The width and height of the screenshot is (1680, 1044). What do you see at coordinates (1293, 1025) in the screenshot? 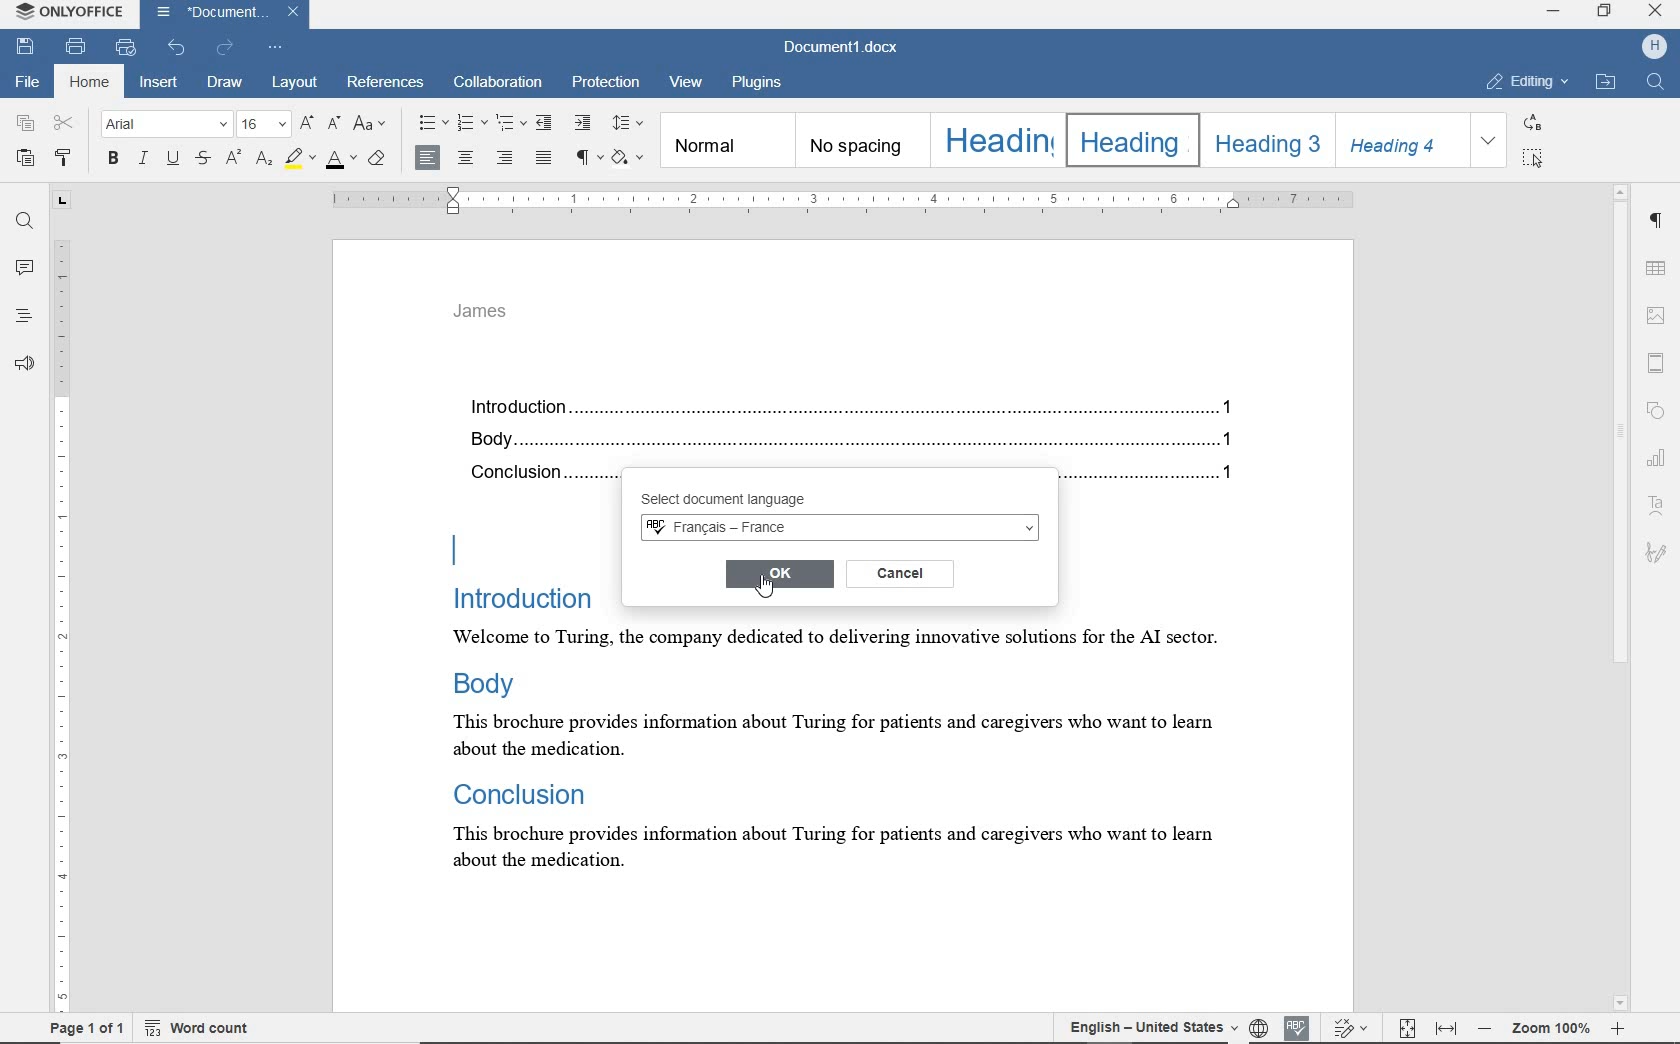
I see `spell check` at bounding box center [1293, 1025].